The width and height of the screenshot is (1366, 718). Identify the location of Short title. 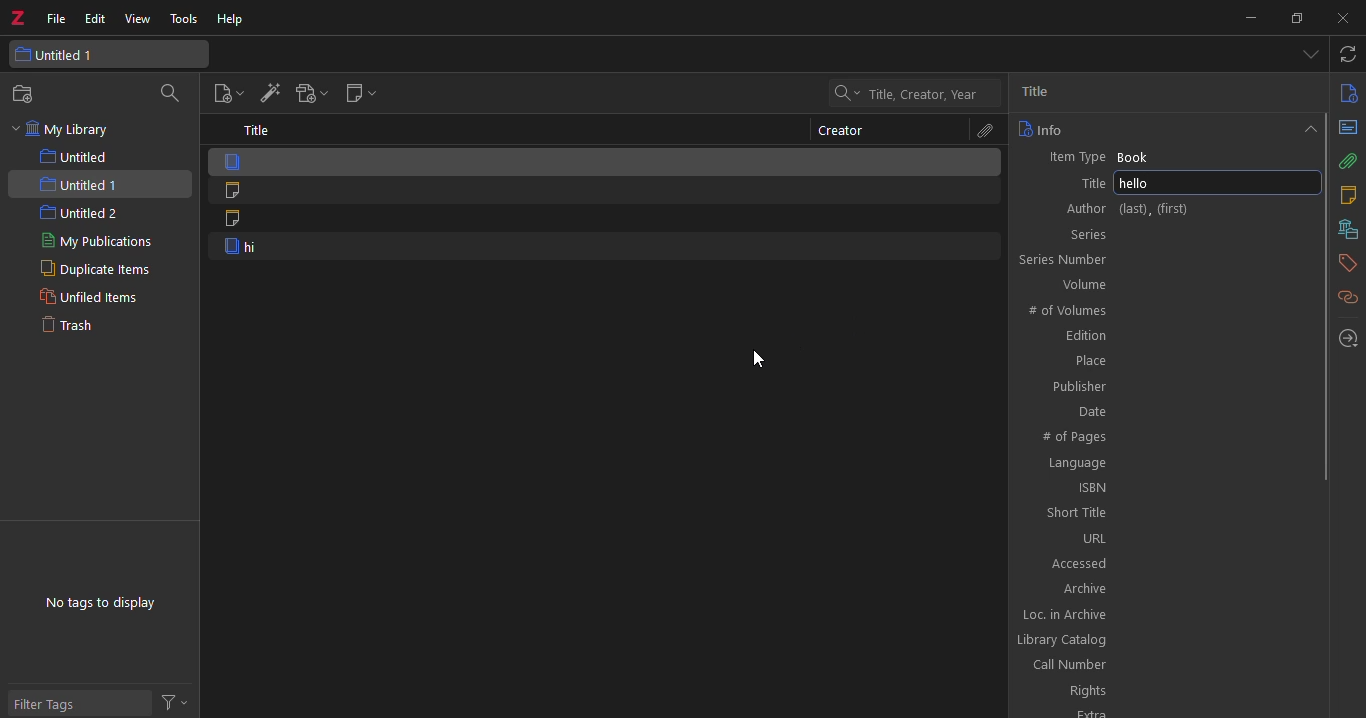
(1164, 512).